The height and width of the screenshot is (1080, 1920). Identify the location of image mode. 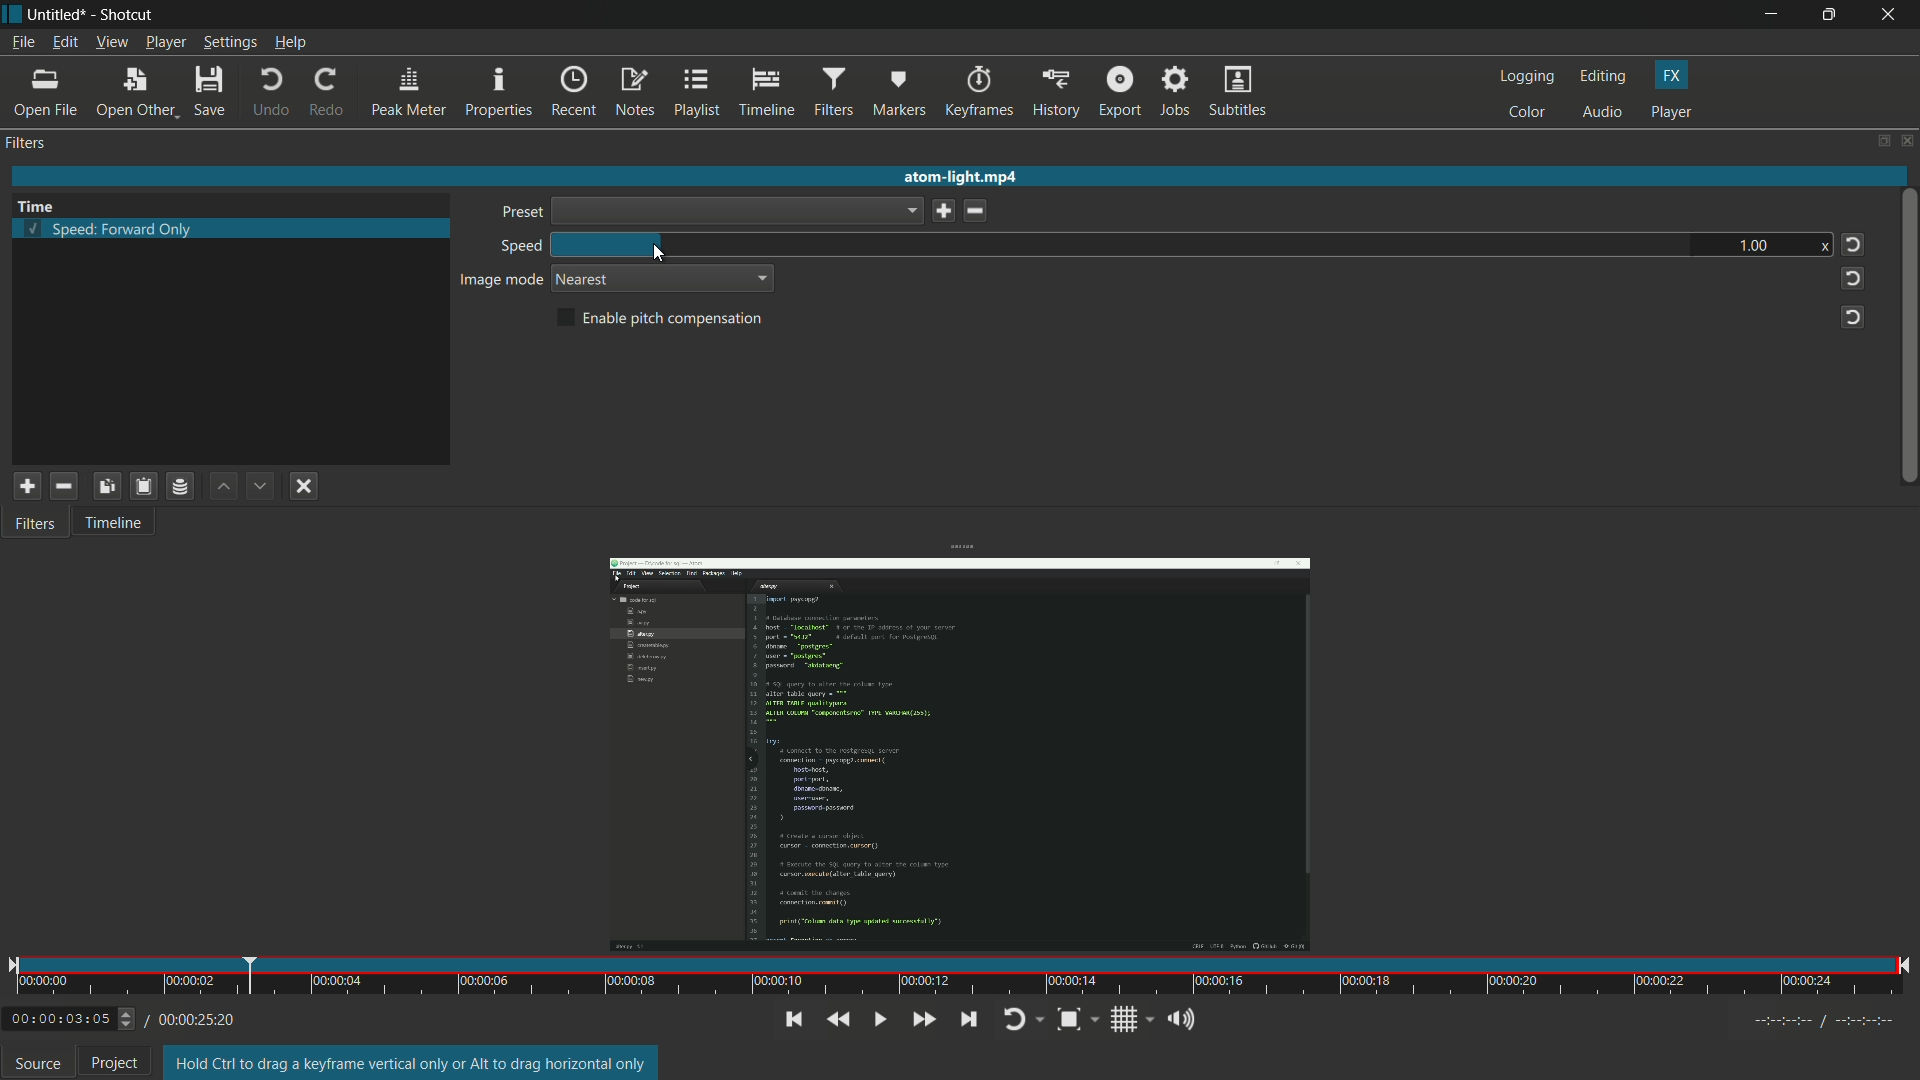
(501, 281).